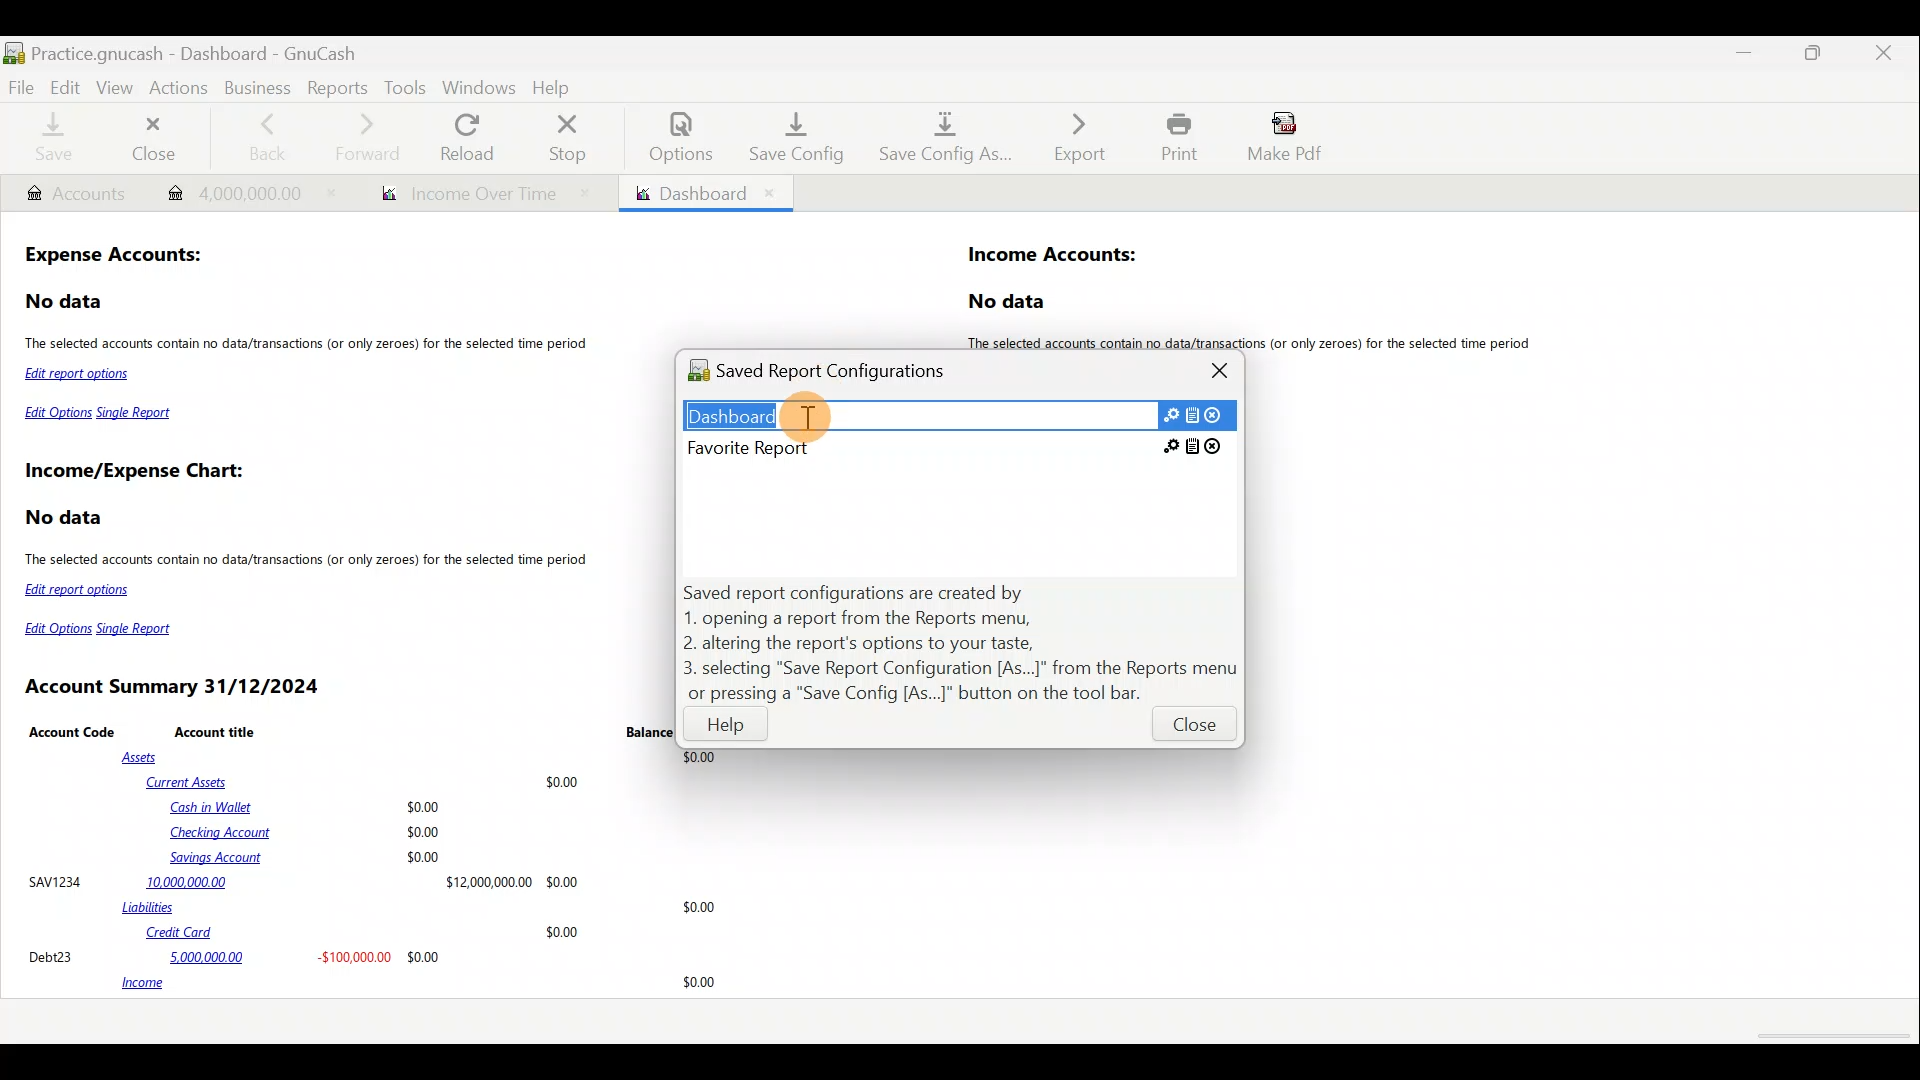 The image size is (1920, 1080). What do you see at coordinates (176, 687) in the screenshot?
I see `Account Summary 31/12/2024` at bounding box center [176, 687].